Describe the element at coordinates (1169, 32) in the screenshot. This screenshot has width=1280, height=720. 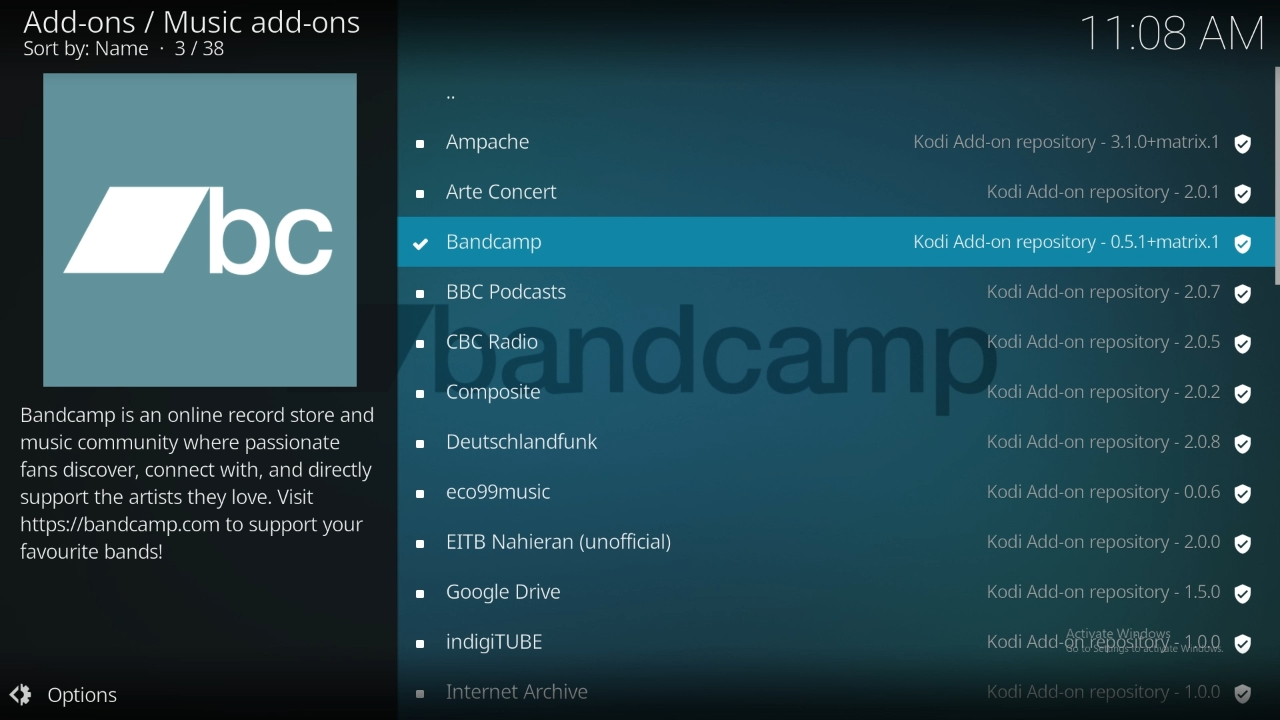
I see `time` at that location.